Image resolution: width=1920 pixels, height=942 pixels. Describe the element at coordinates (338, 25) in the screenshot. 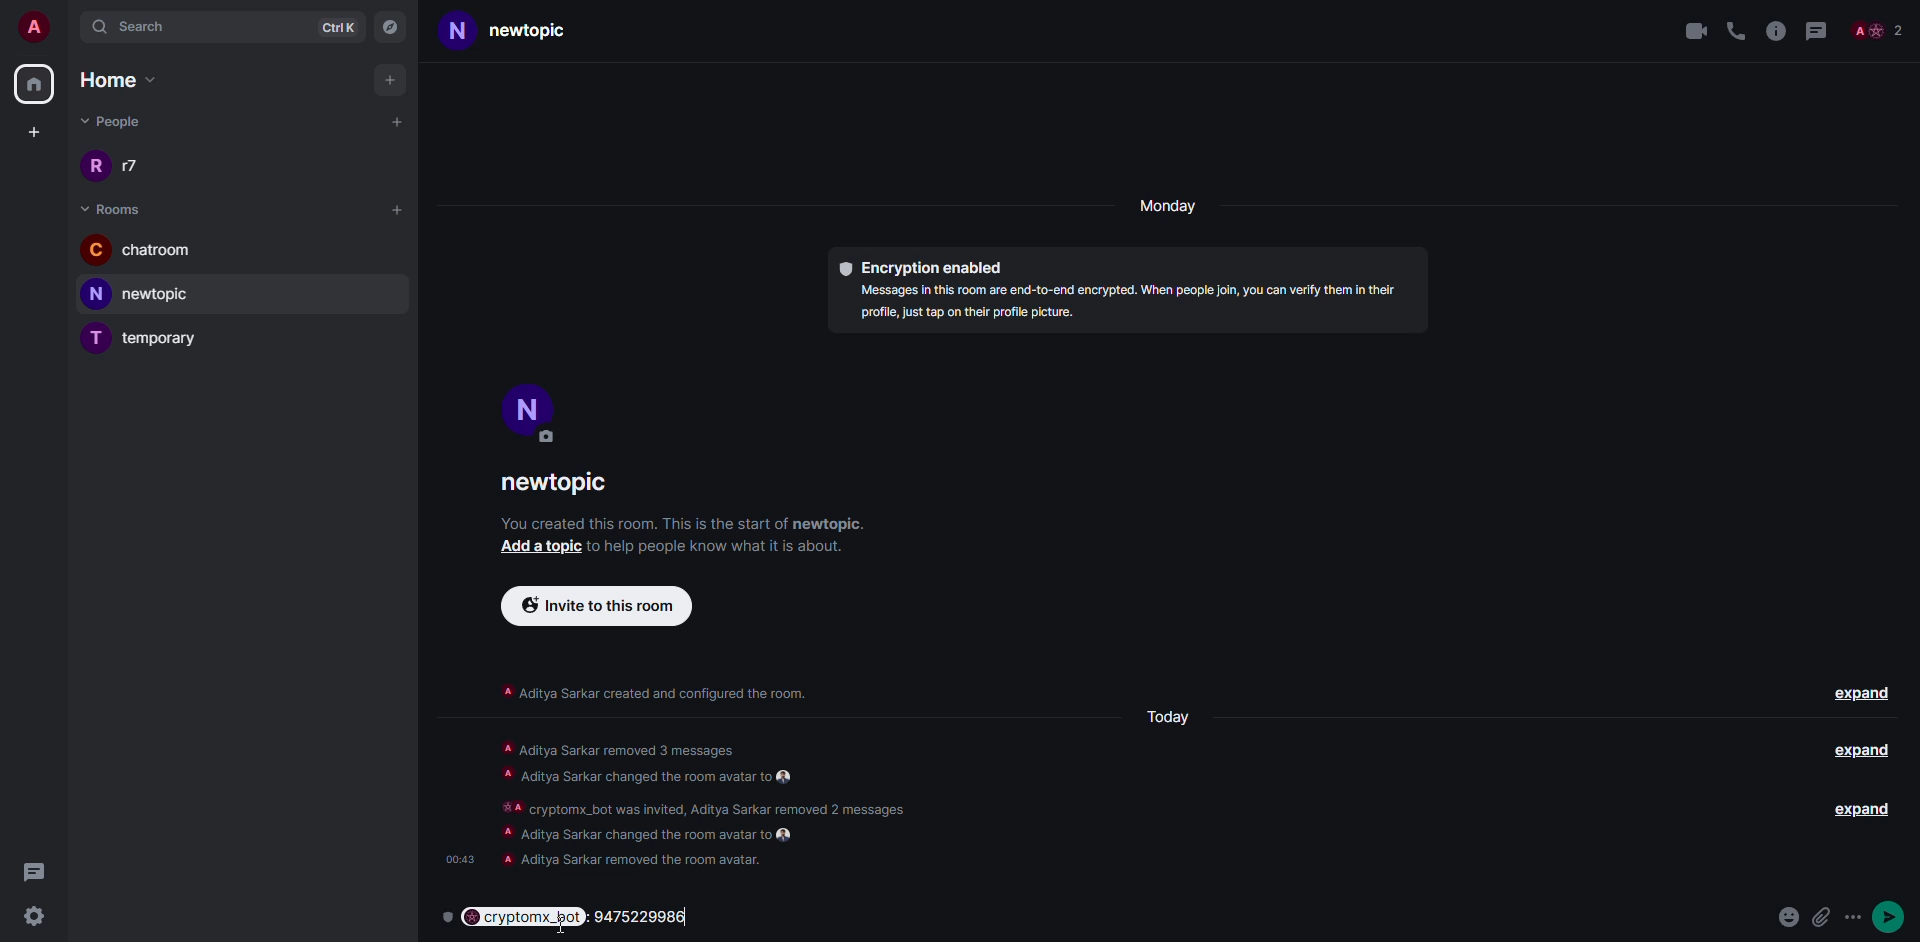

I see `ctrlK` at that location.